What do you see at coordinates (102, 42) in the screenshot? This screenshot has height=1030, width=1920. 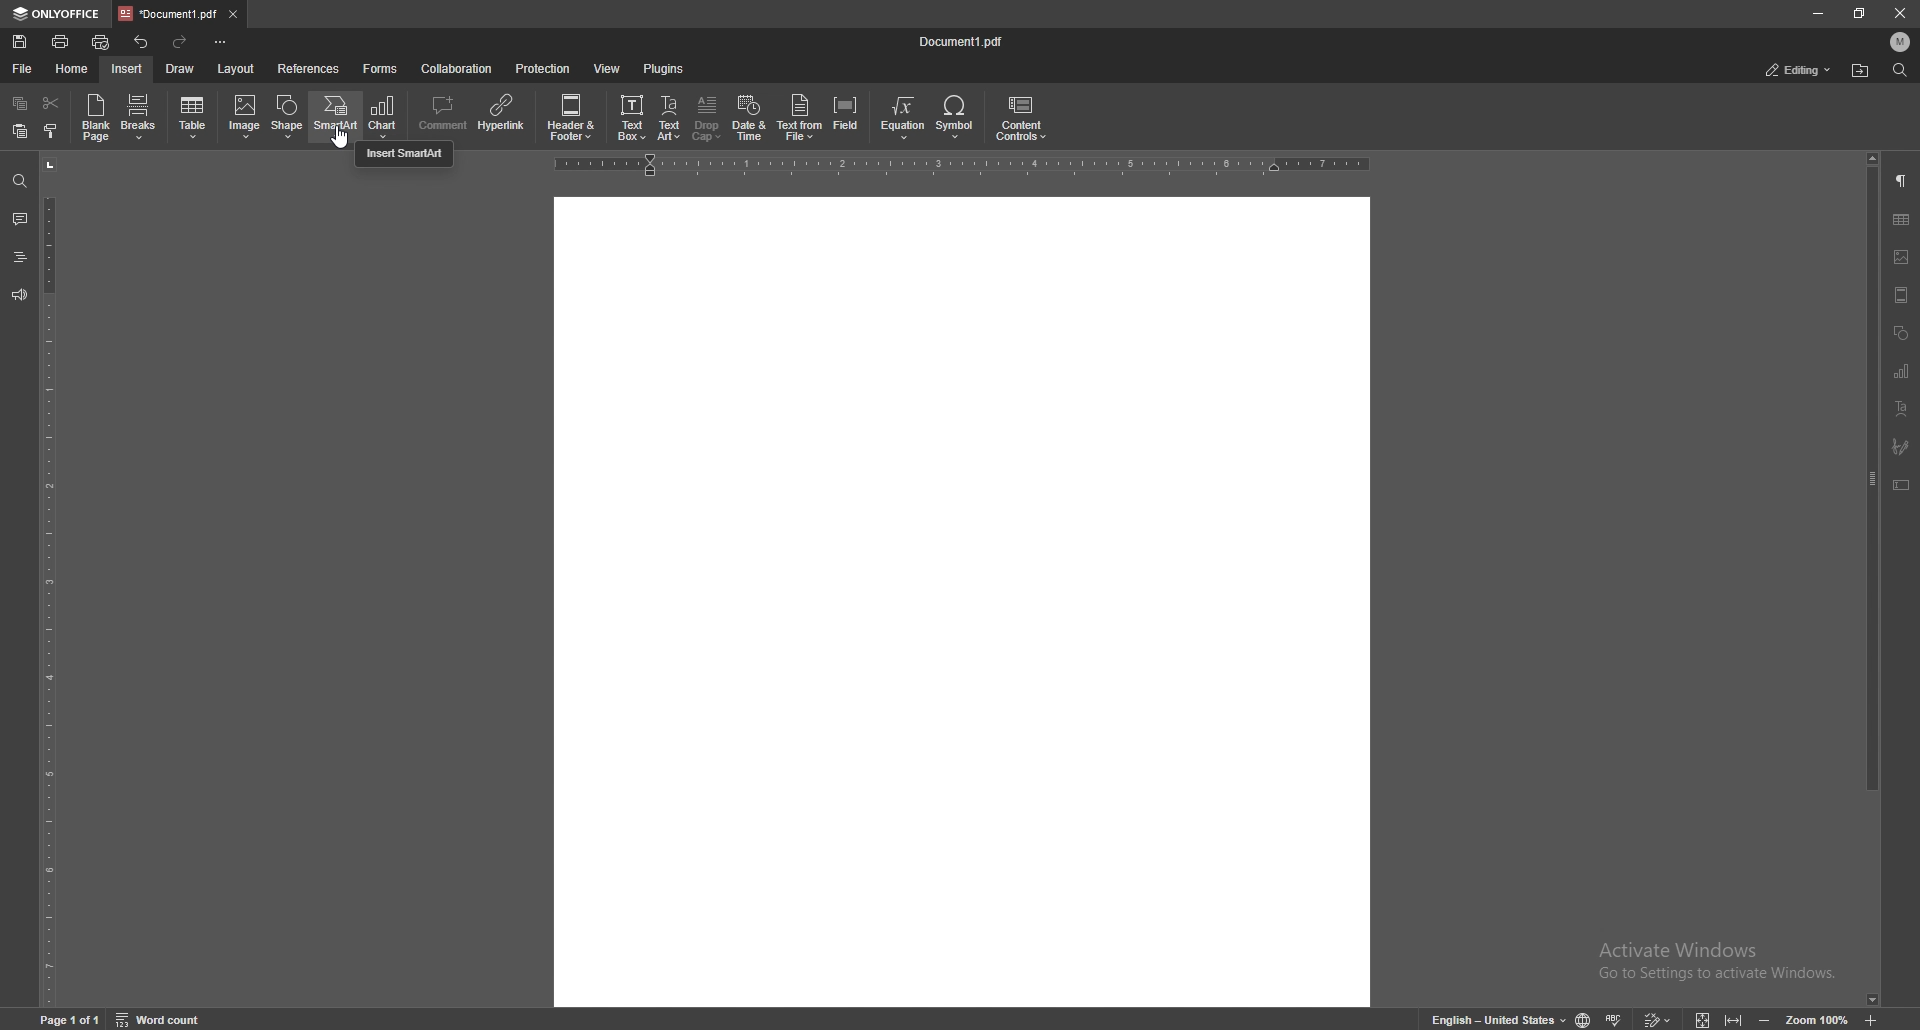 I see `quick print` at bounding box center [102, 42].